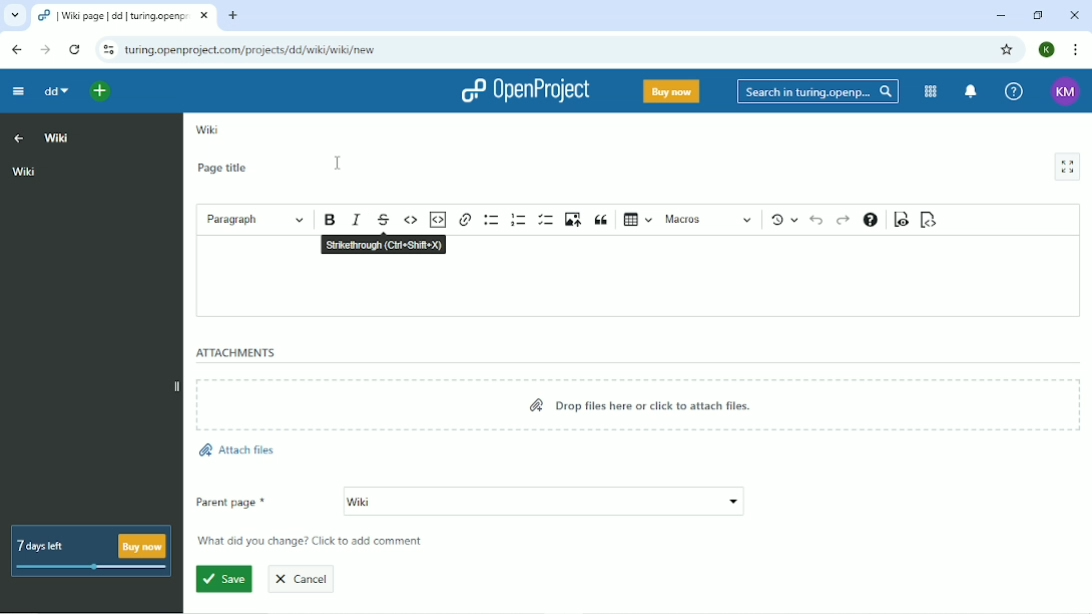 Image resolution: width=1092 pixels, height=614 pixels. I want to click on Reload this page, so click(76, 50).